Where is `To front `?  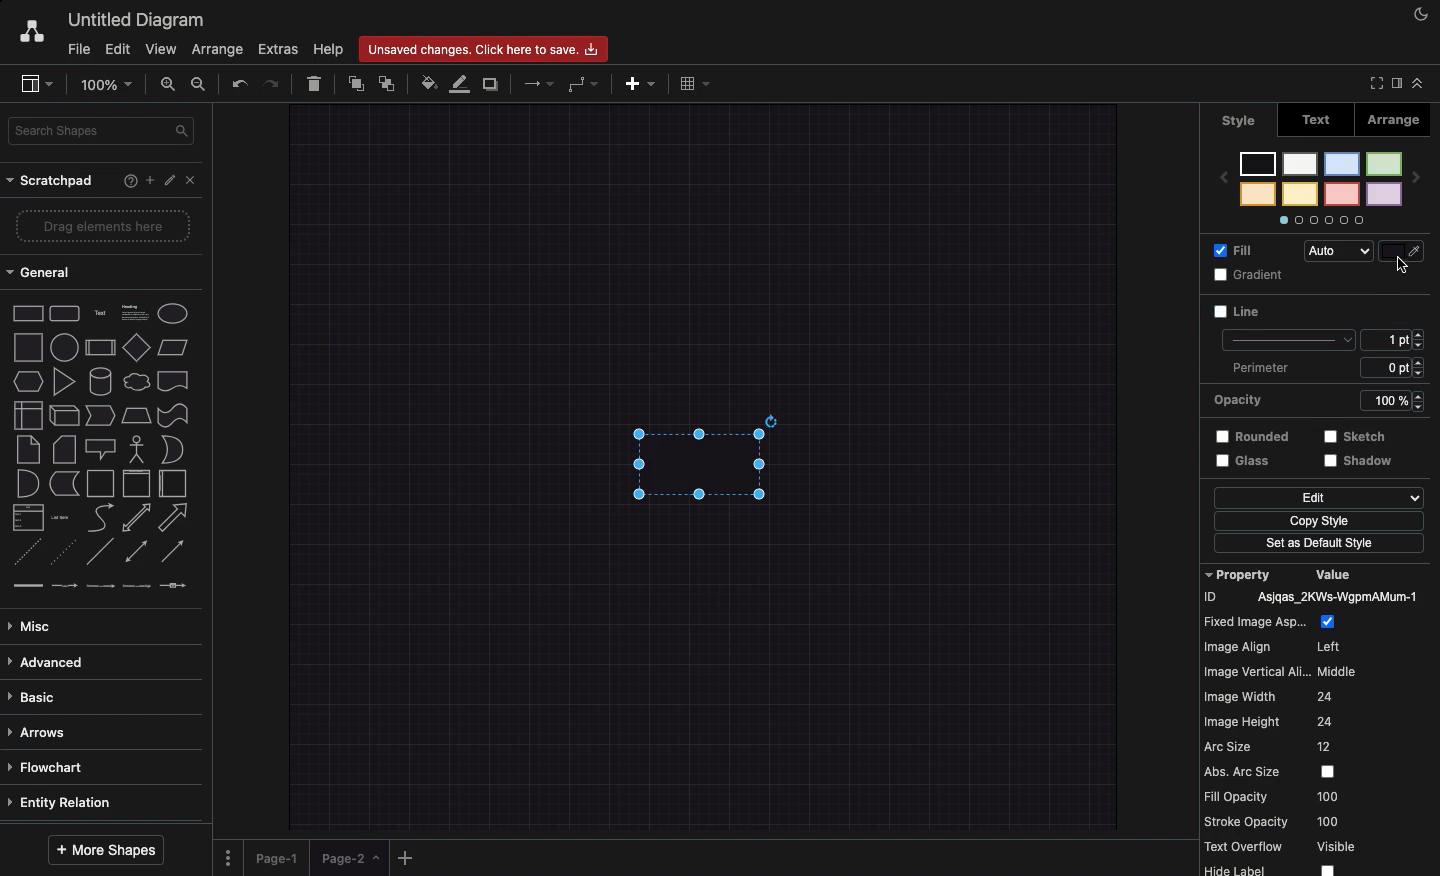 To front  is located at coordinates (355, 81).